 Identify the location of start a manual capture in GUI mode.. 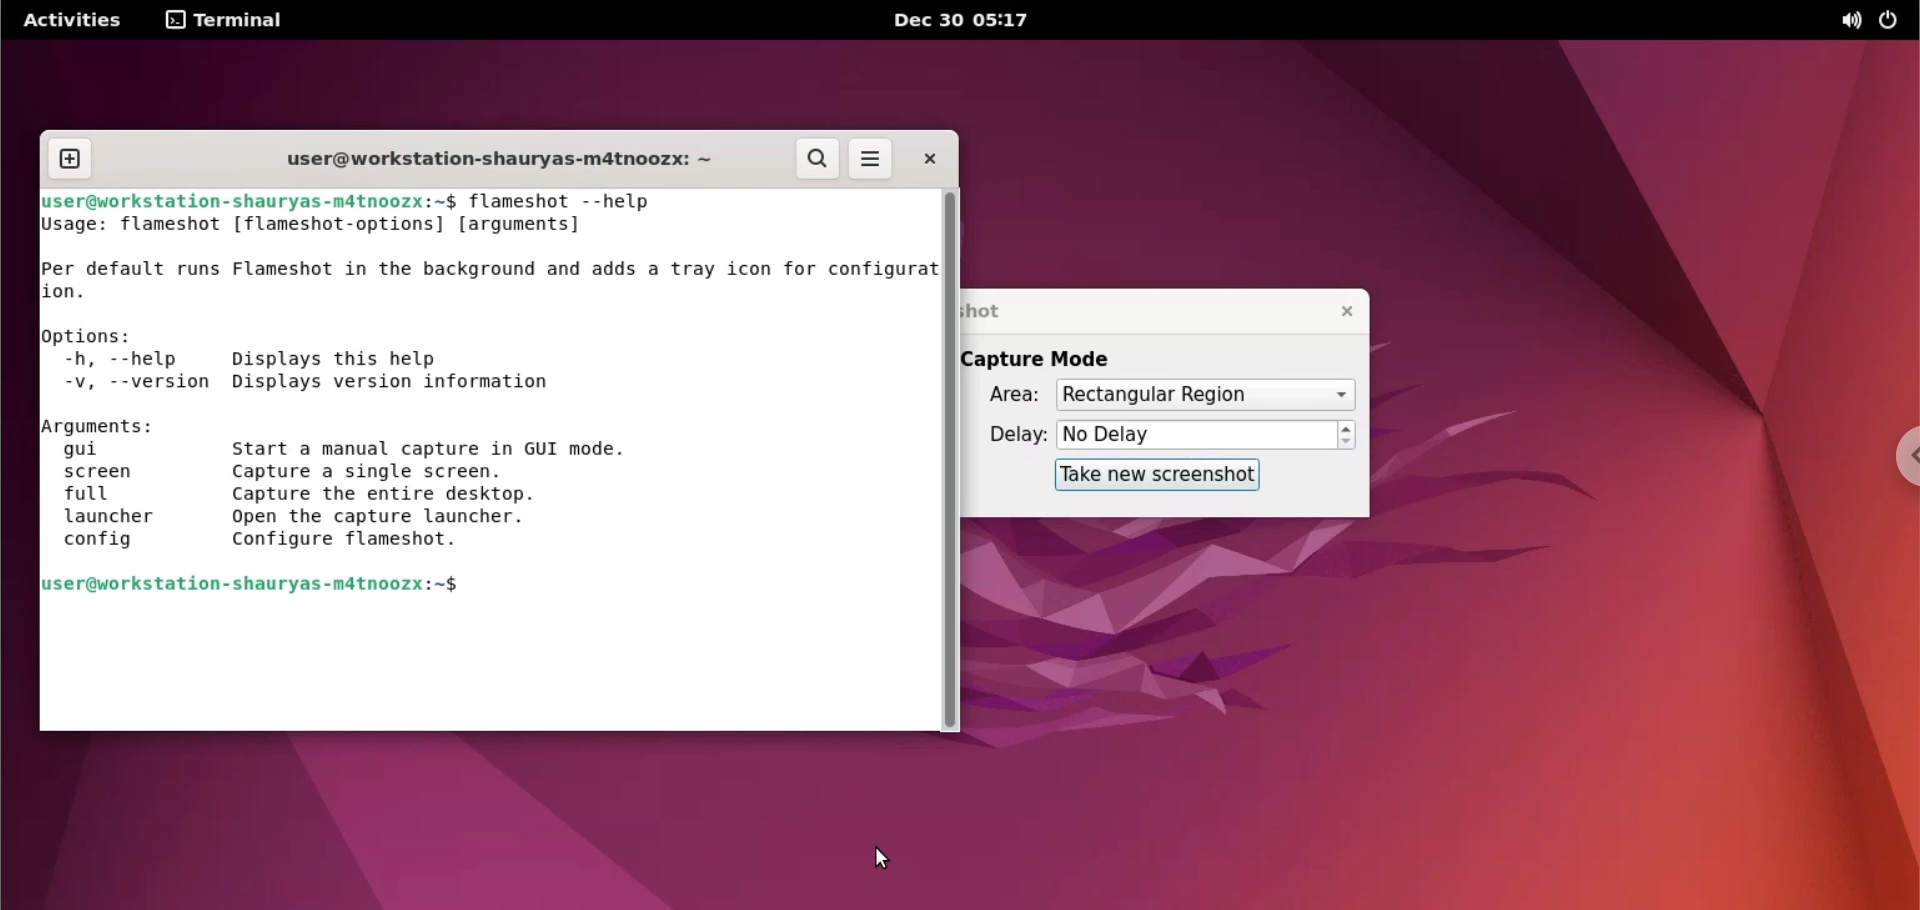
(453, 446).